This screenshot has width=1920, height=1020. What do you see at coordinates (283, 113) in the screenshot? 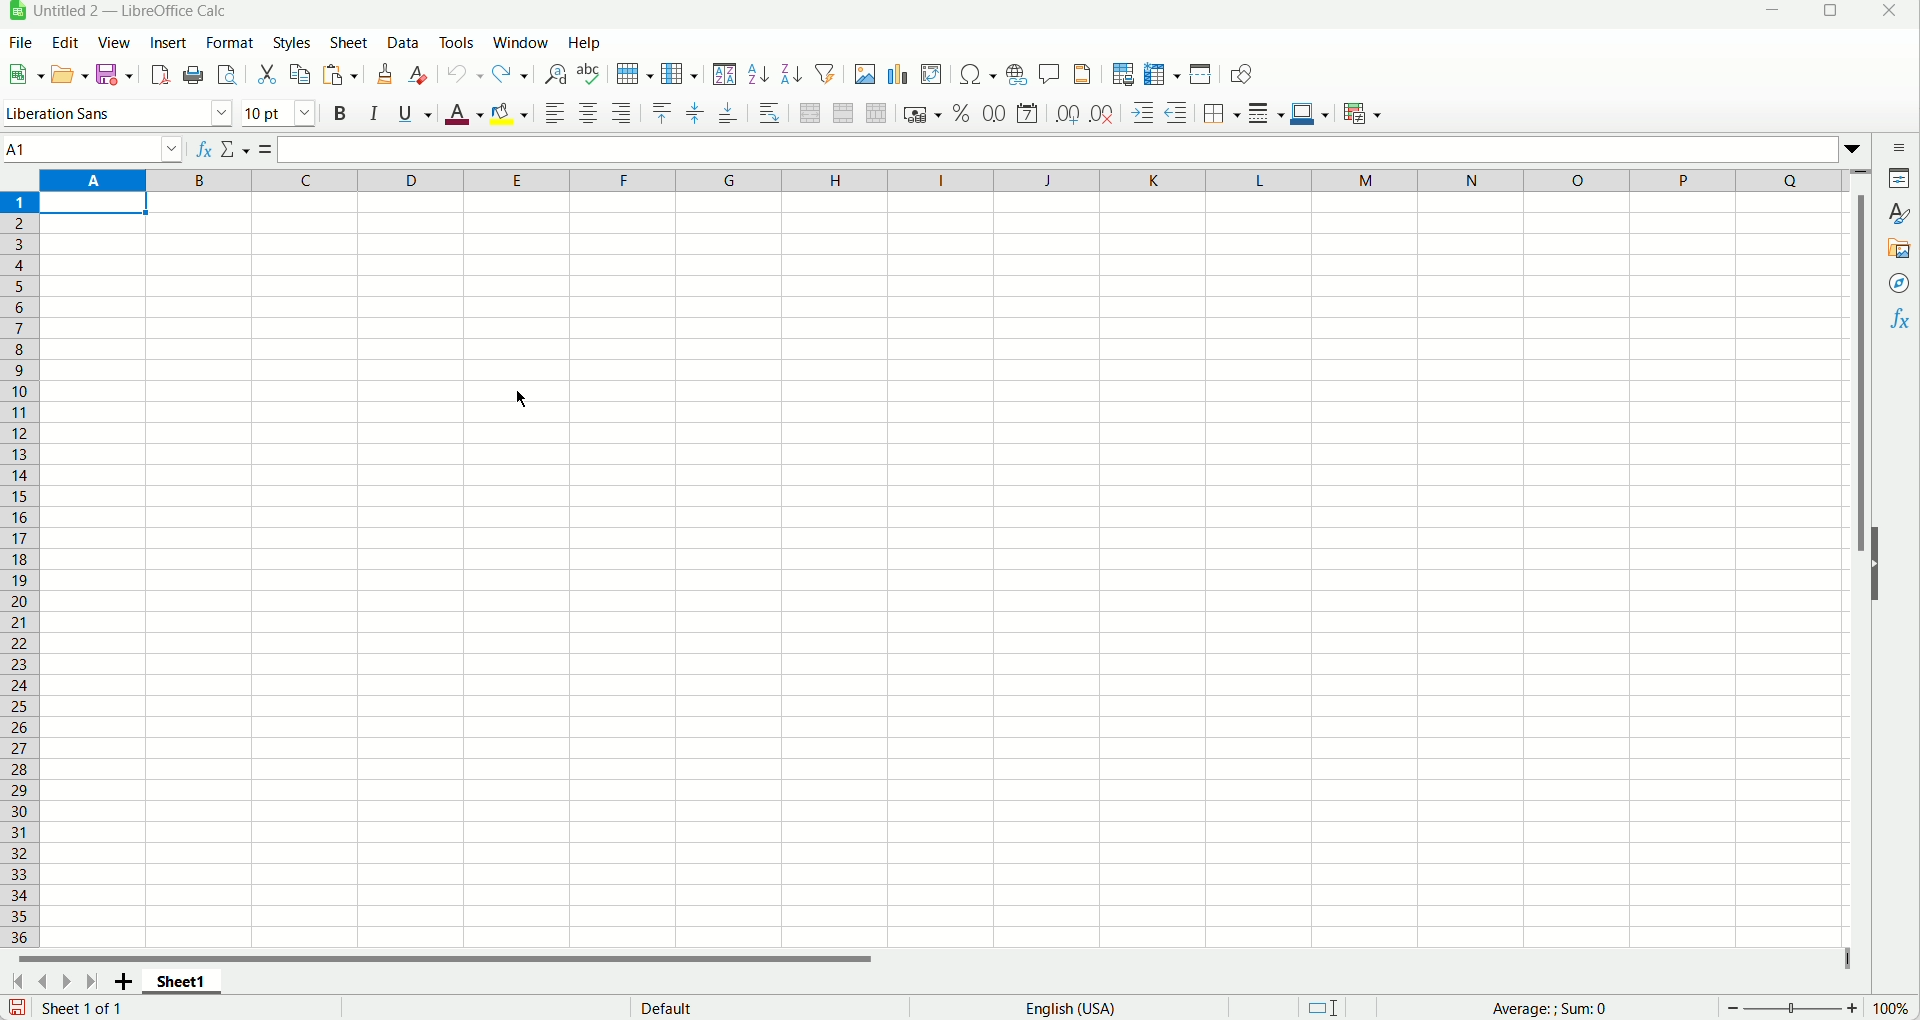
I see `Font size` at bounding box center [283, 113].